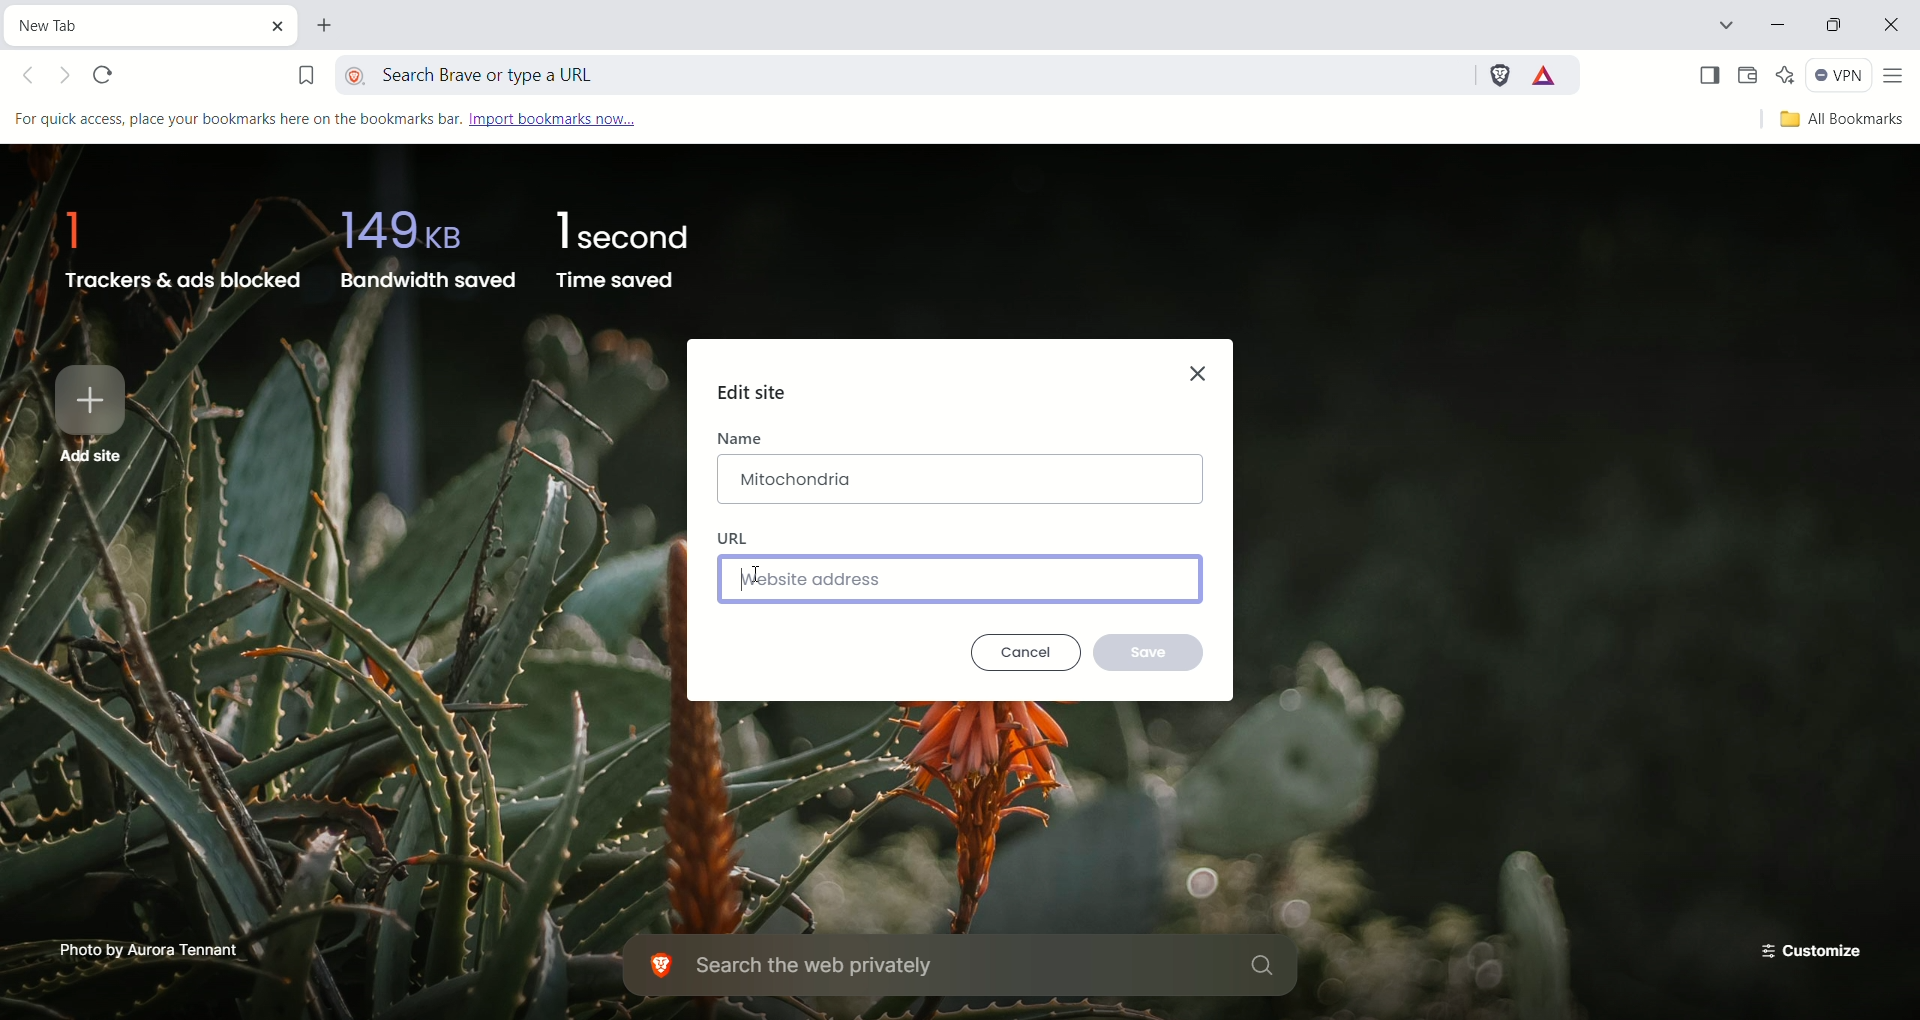 The width and height of the screenshot is (1920, 1020). What do you see at coordinates (135, 23) in the screenshot?
I see `current tab` at bounding box center [135, 23].